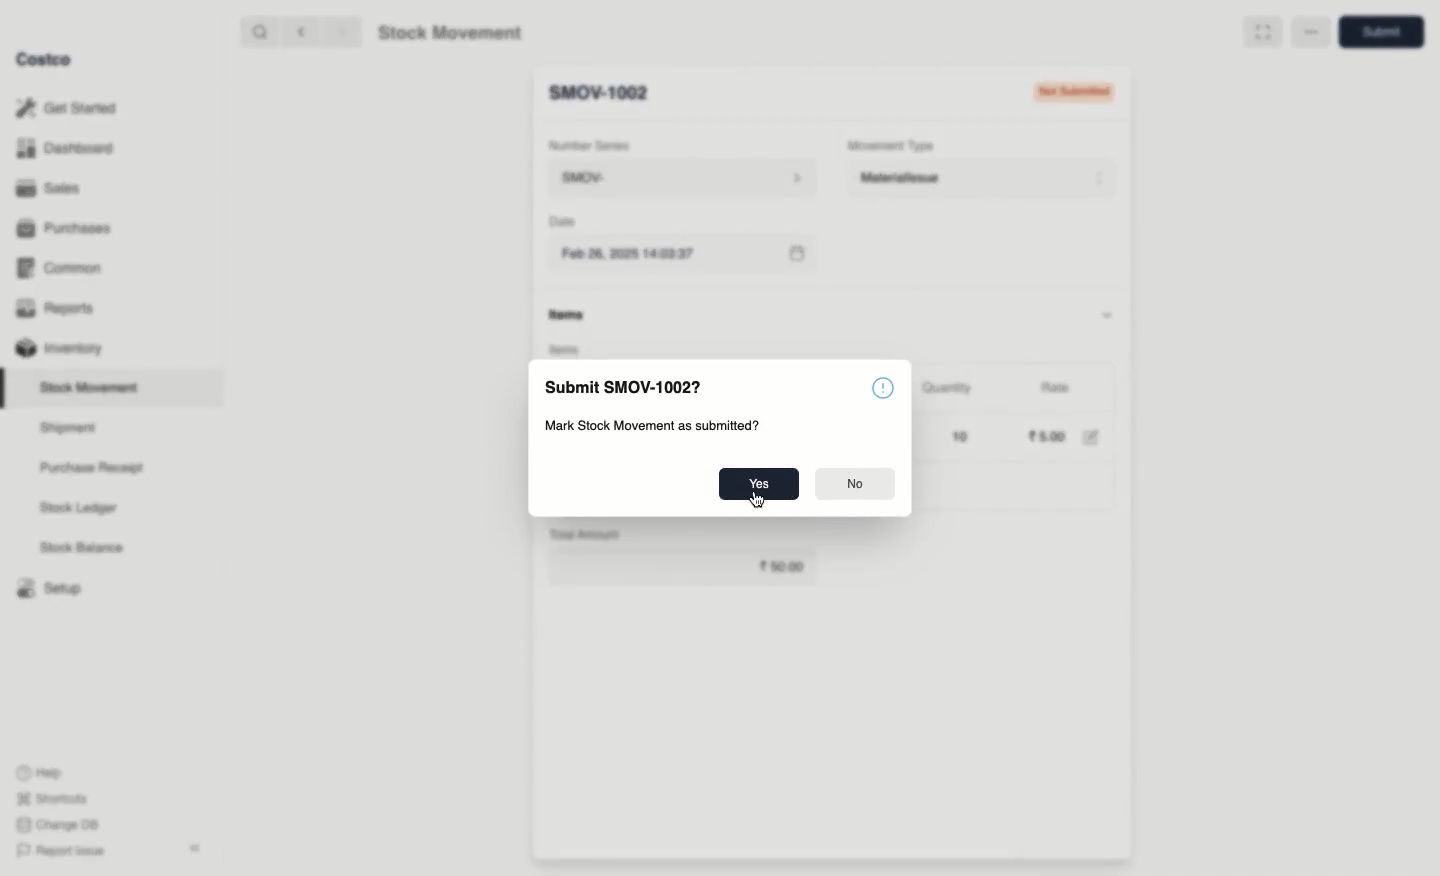  I want to click on cursor, so click(756, 501).